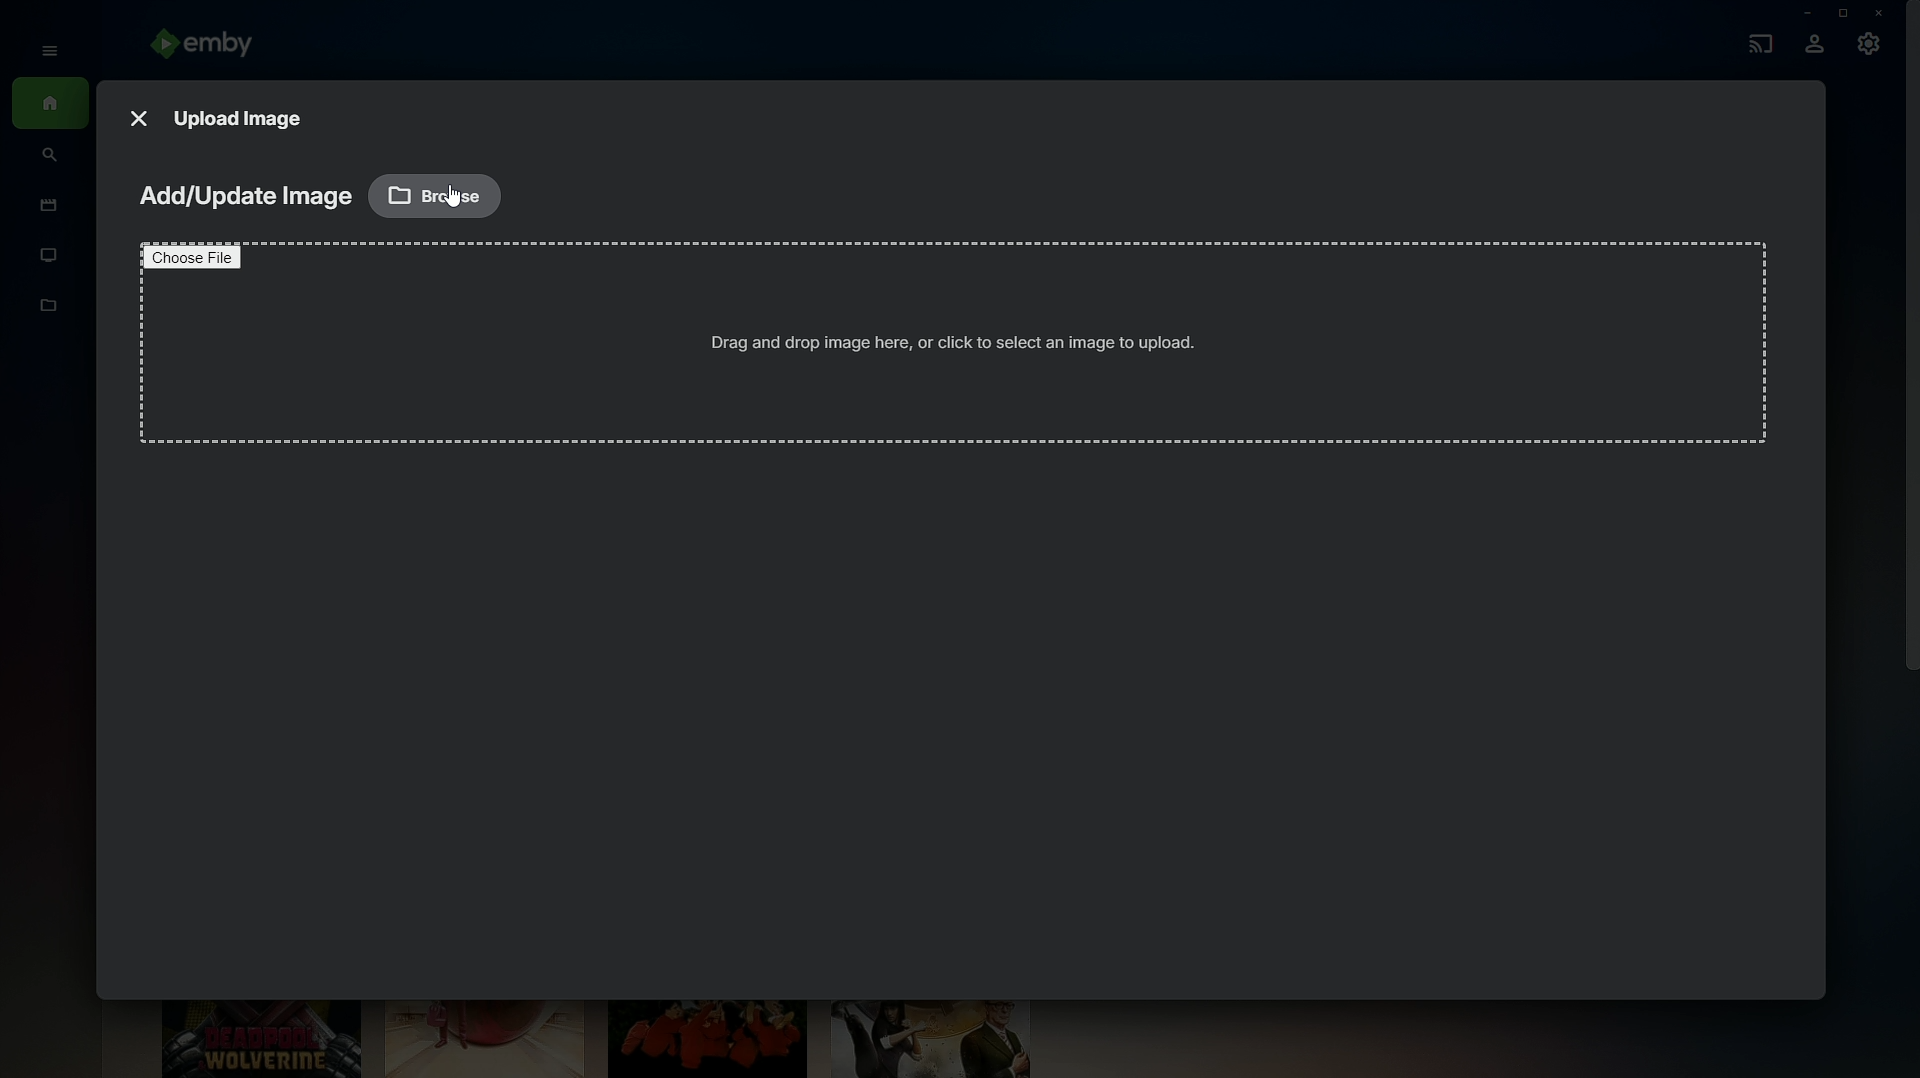  What do you see at coordinates (50, 105) in the screenshot?
I see `Home` at bounding box center [50, 105].